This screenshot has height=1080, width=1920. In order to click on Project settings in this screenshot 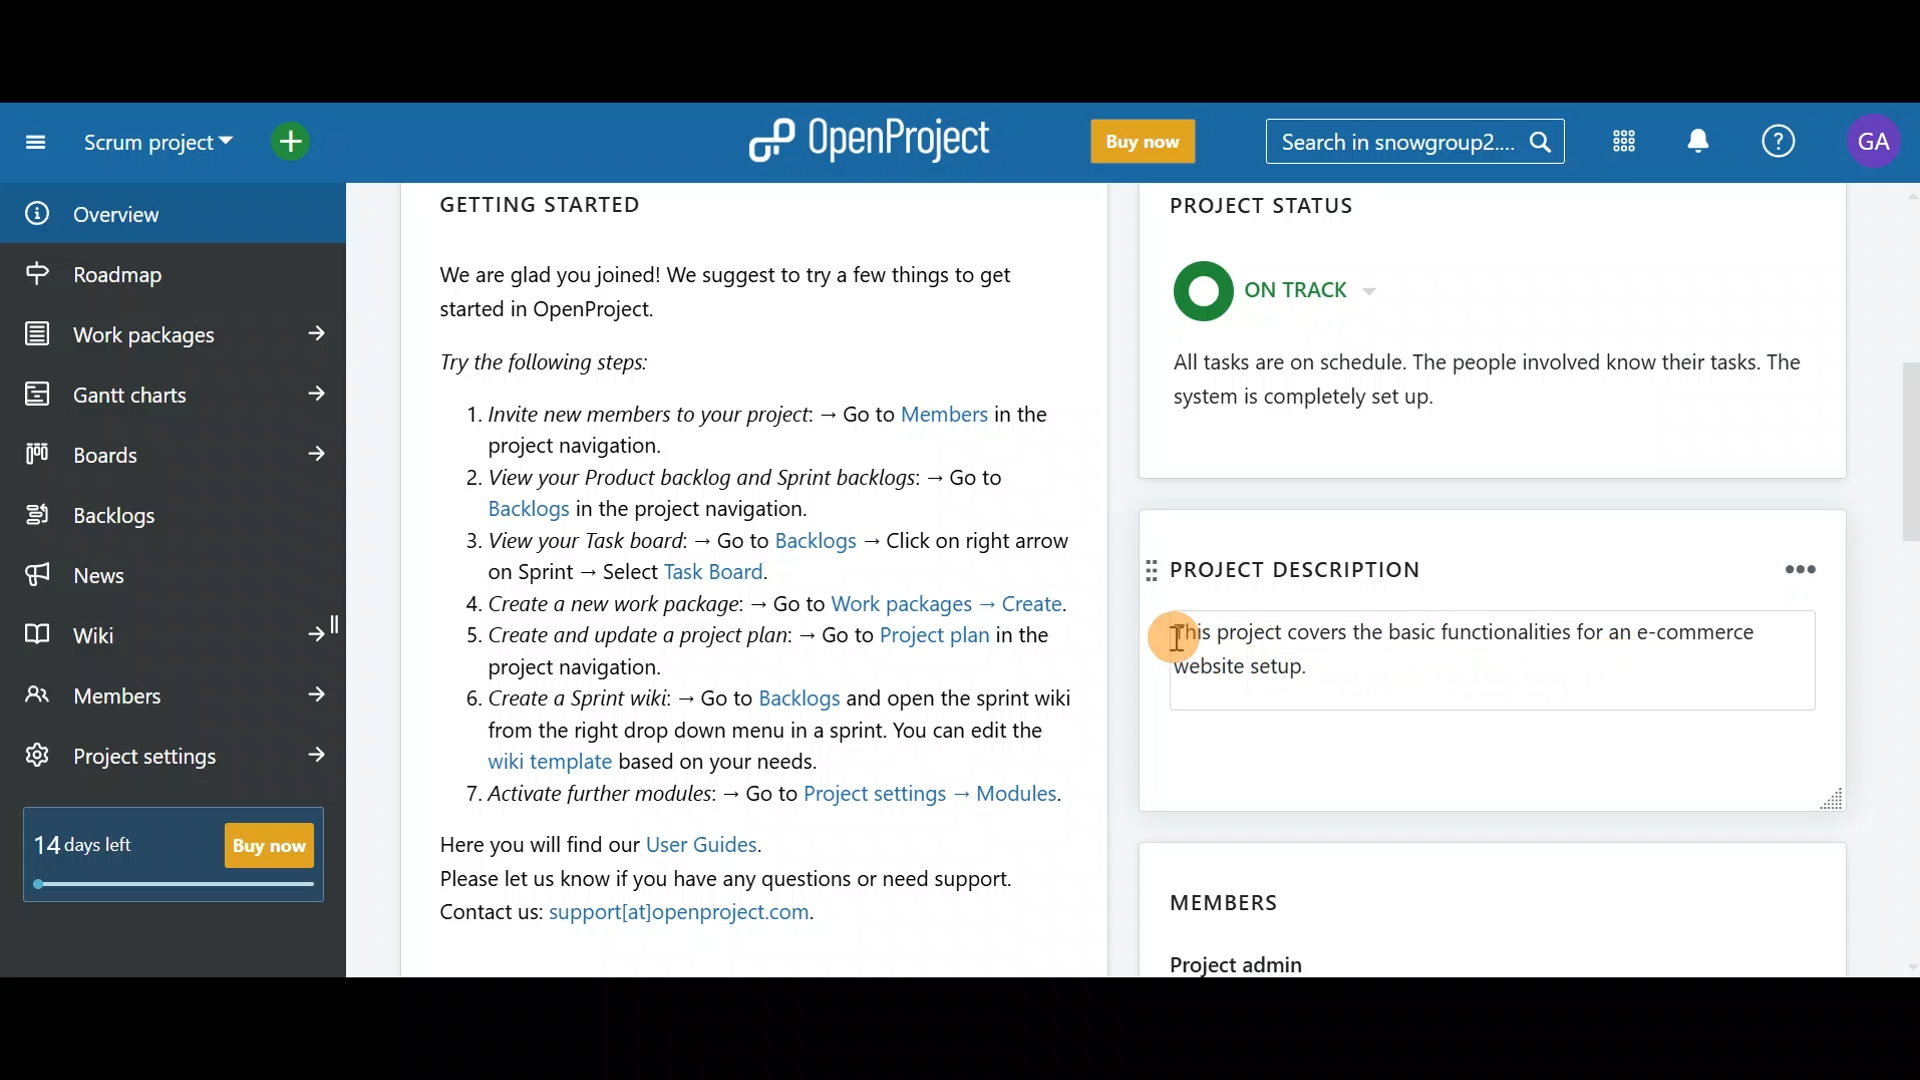, I will do `click(178, 759)`.